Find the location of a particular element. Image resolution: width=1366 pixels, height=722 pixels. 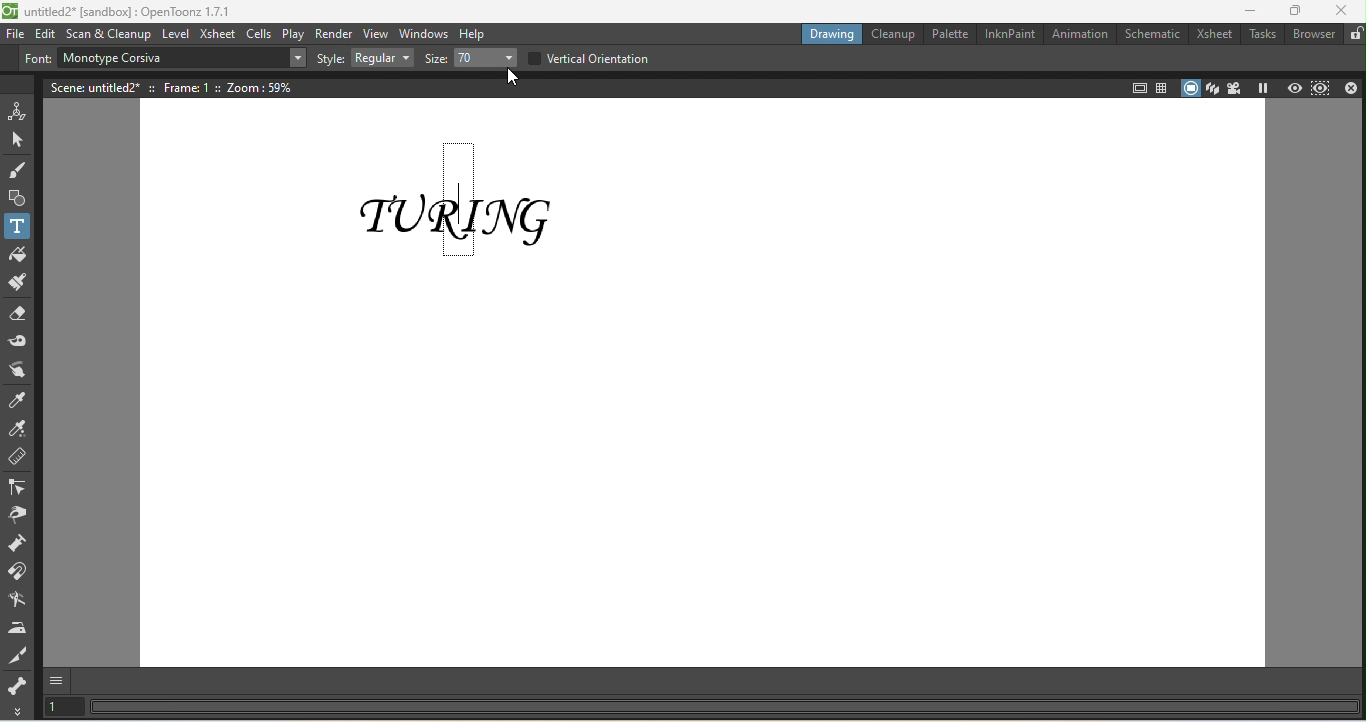

Animation is located at coordinates (1075, 35).